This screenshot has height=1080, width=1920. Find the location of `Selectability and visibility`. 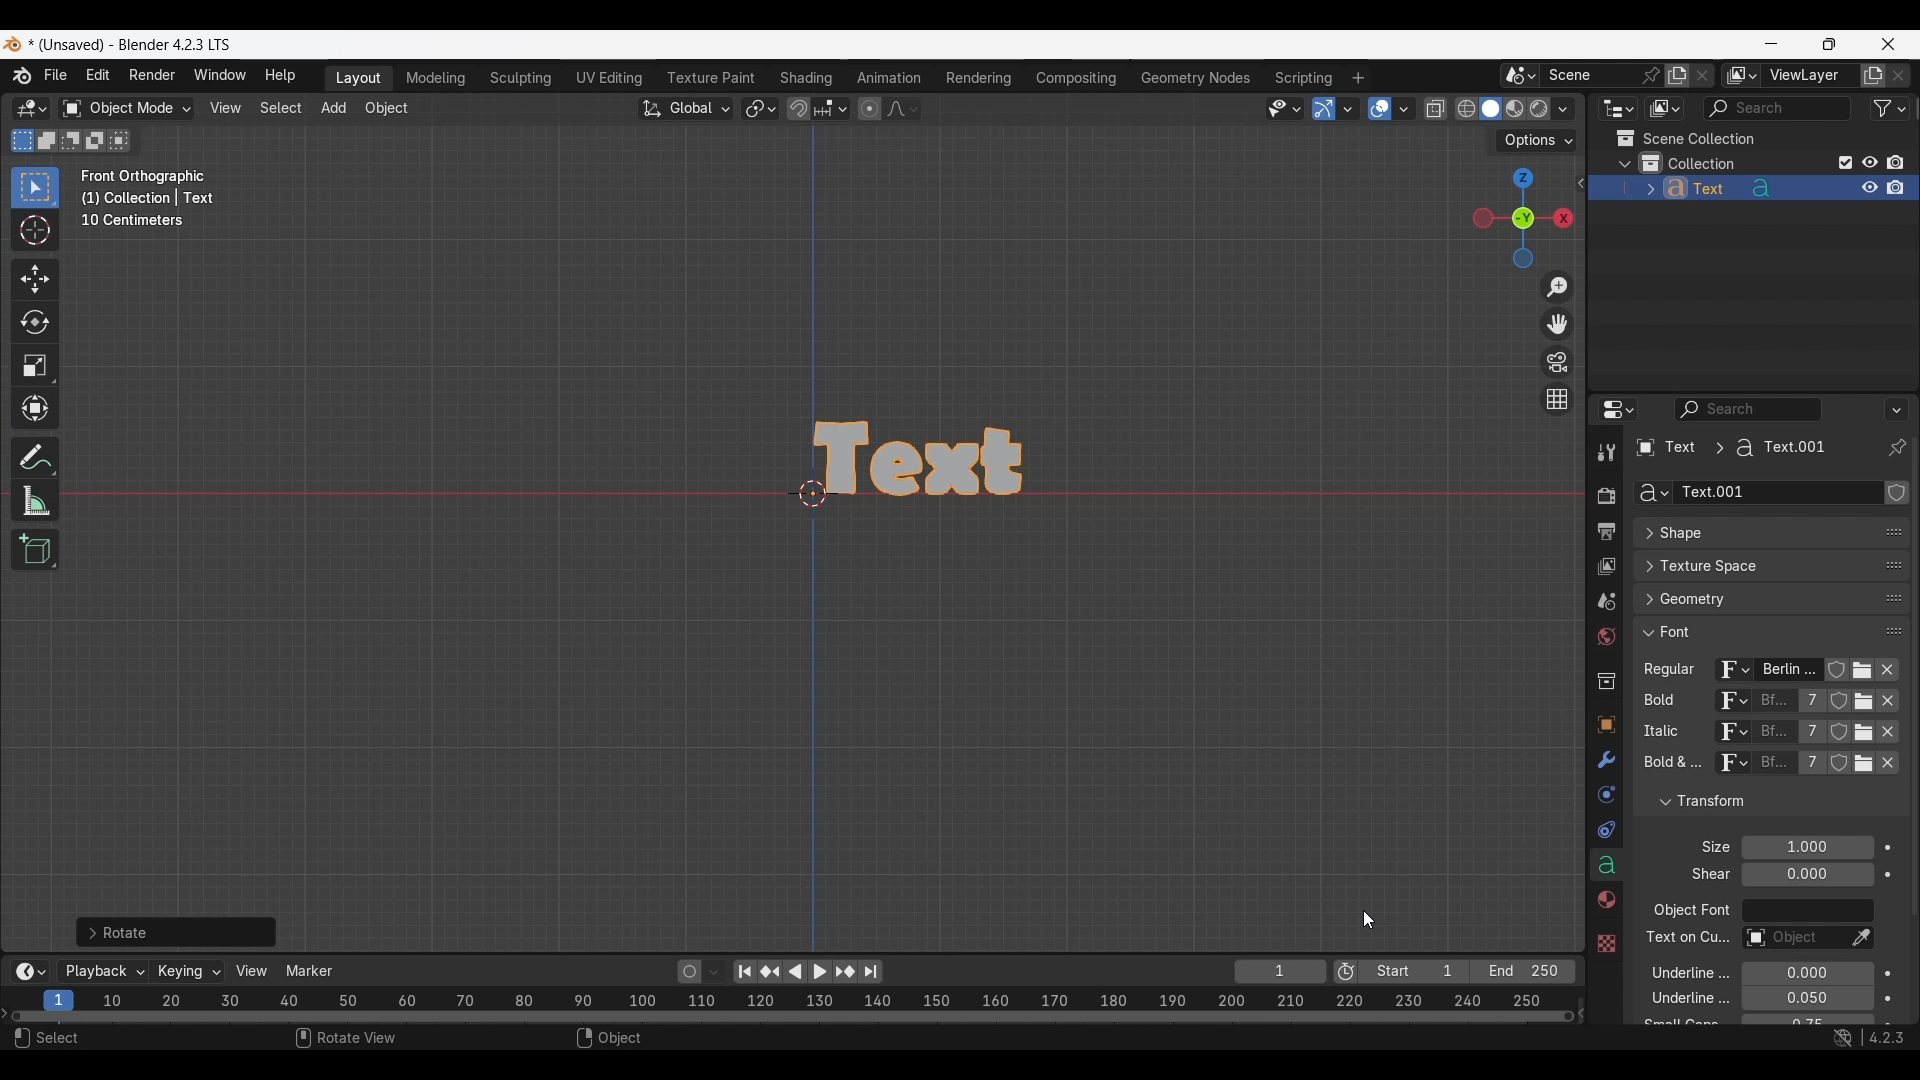

Selectability and visibility is located at coordinates (1285, 109).